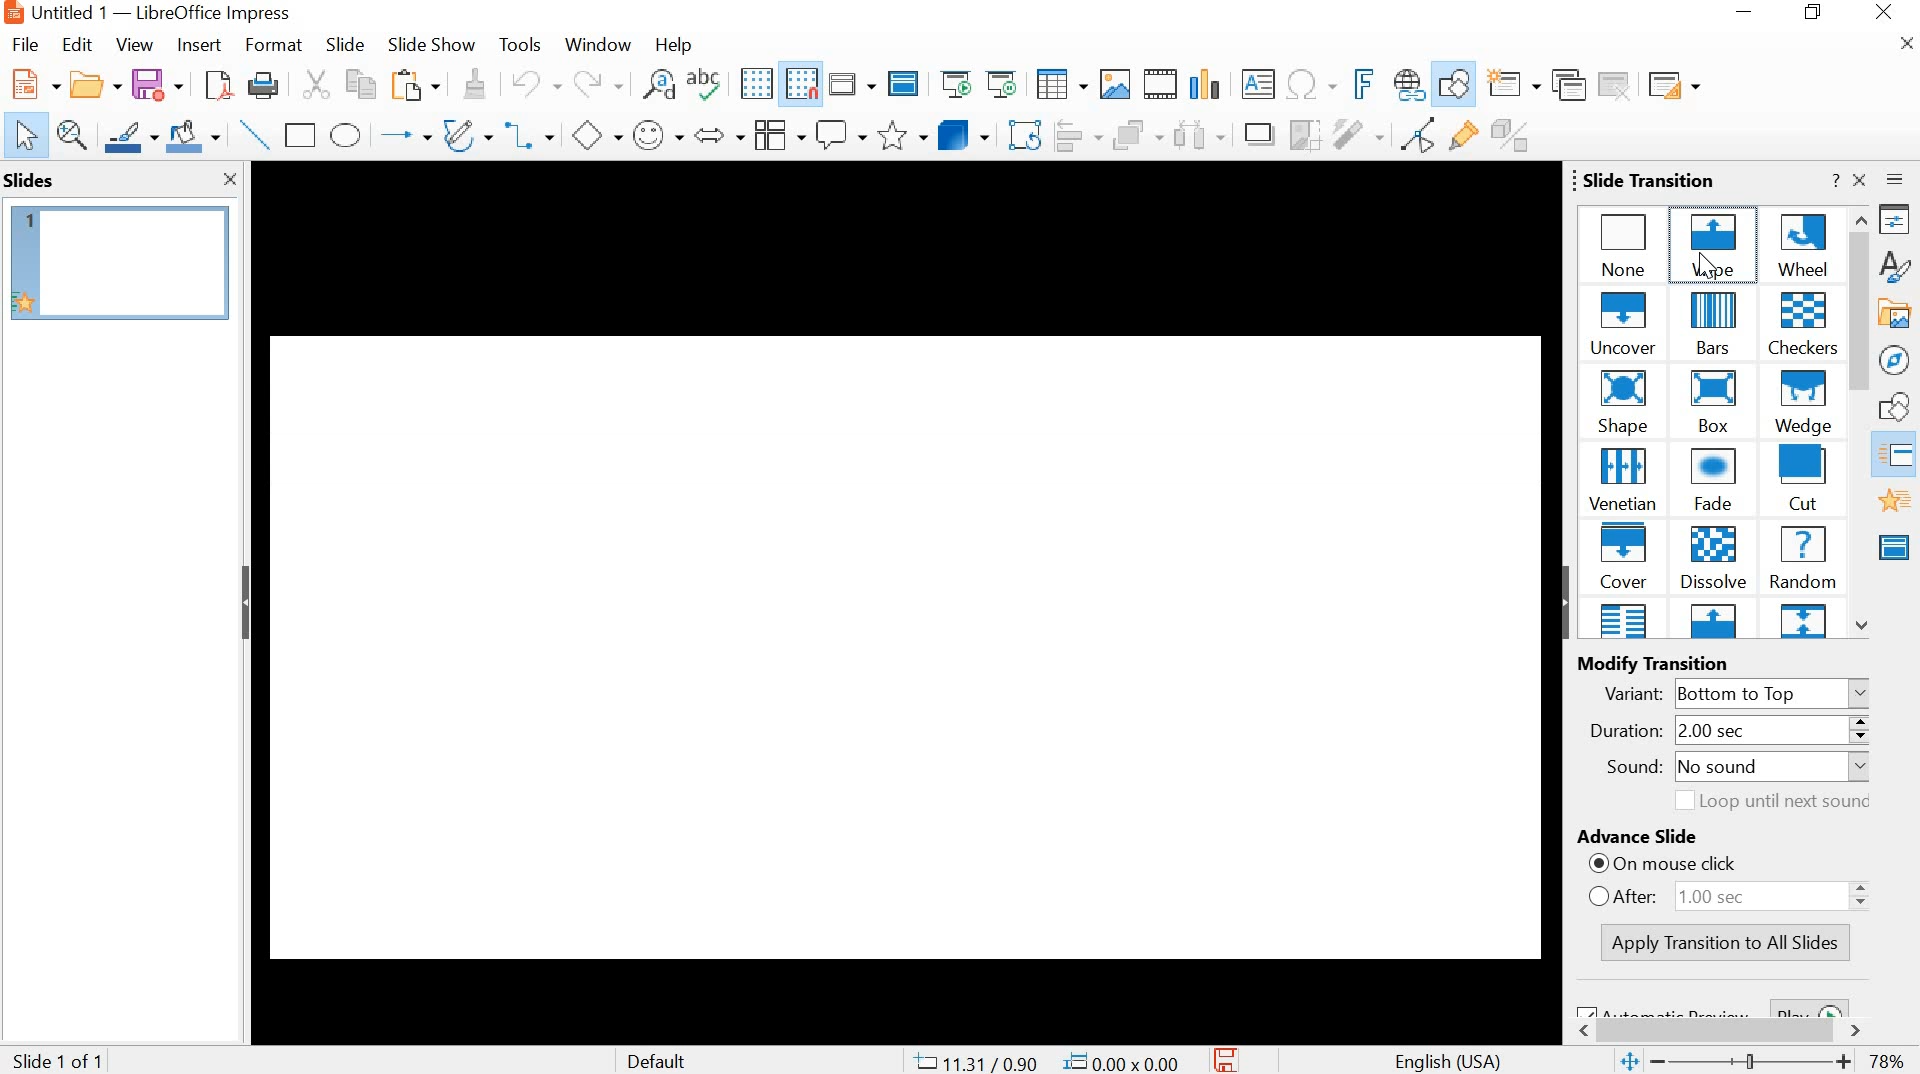 This screenshot has height=1074, width=1920. What do you see at coordinates (1741, 692) in the screenshot?
I see `VARIANT` at bounding box center [1741, 692].